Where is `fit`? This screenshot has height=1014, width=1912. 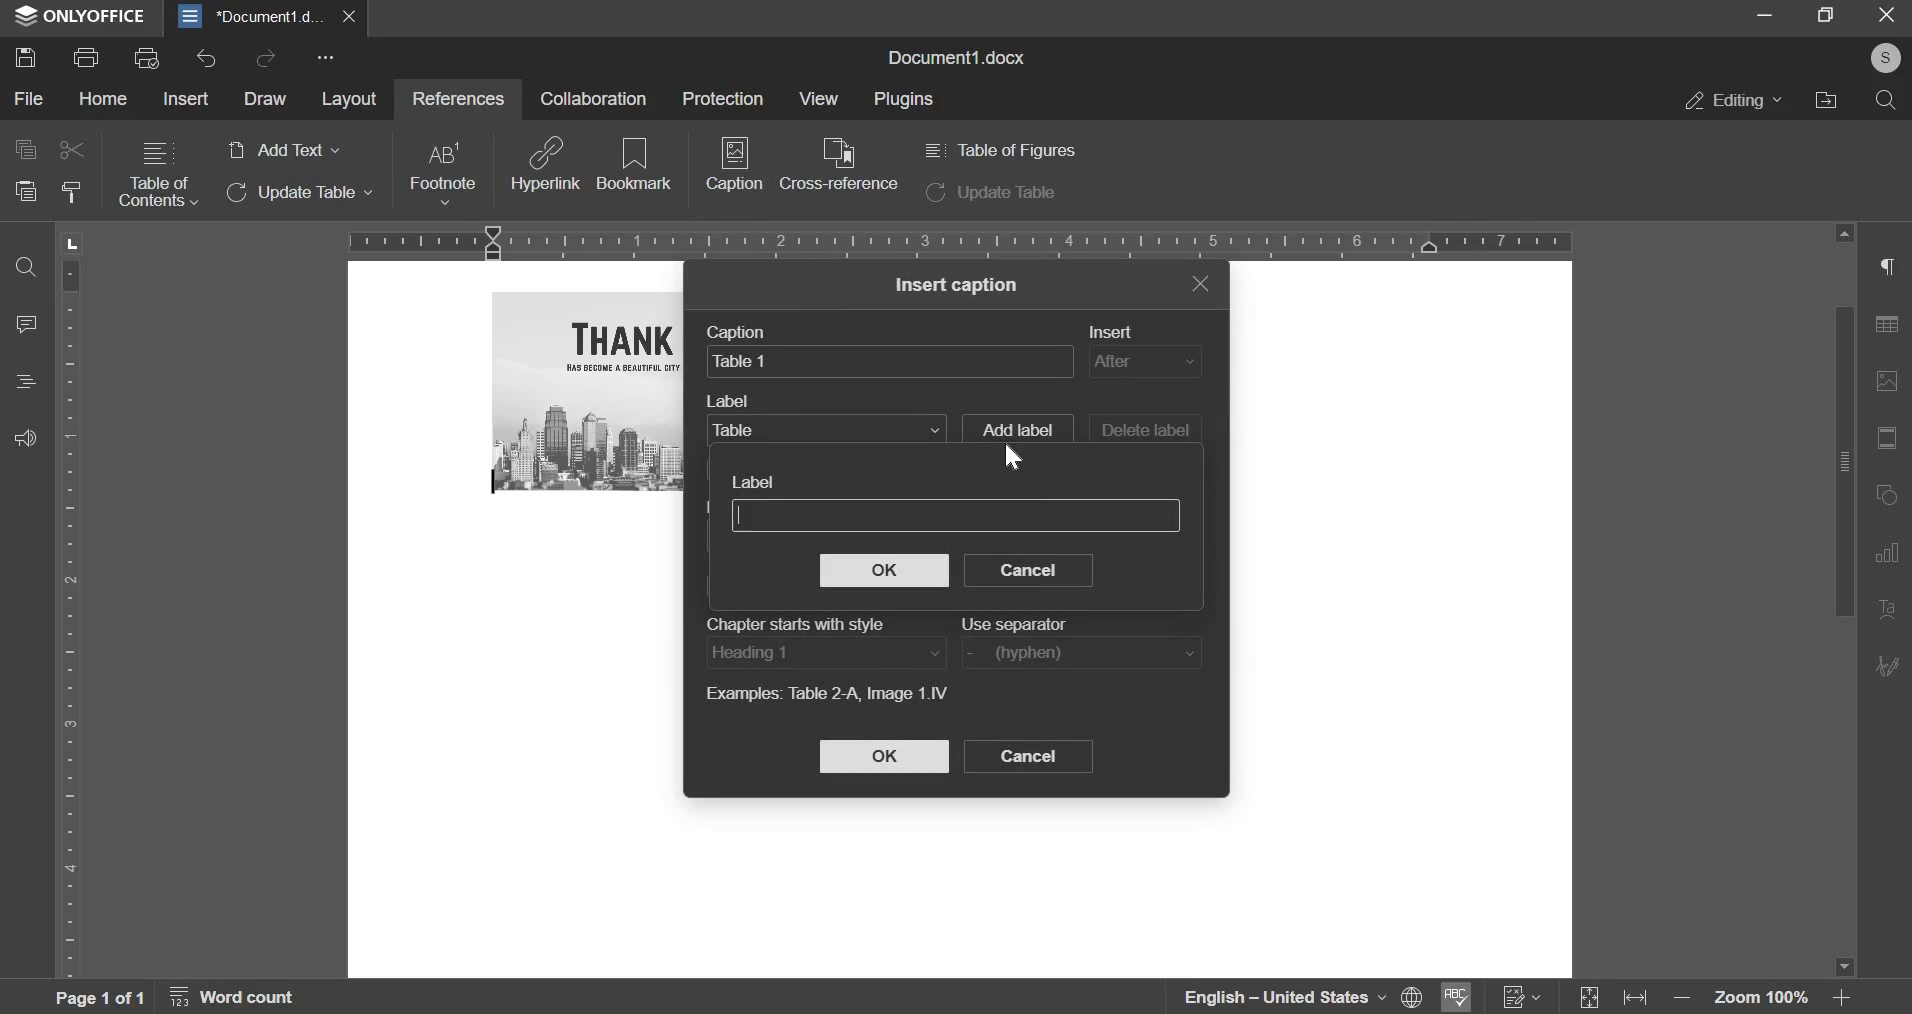 fit is located at coordinates (1890, 440).